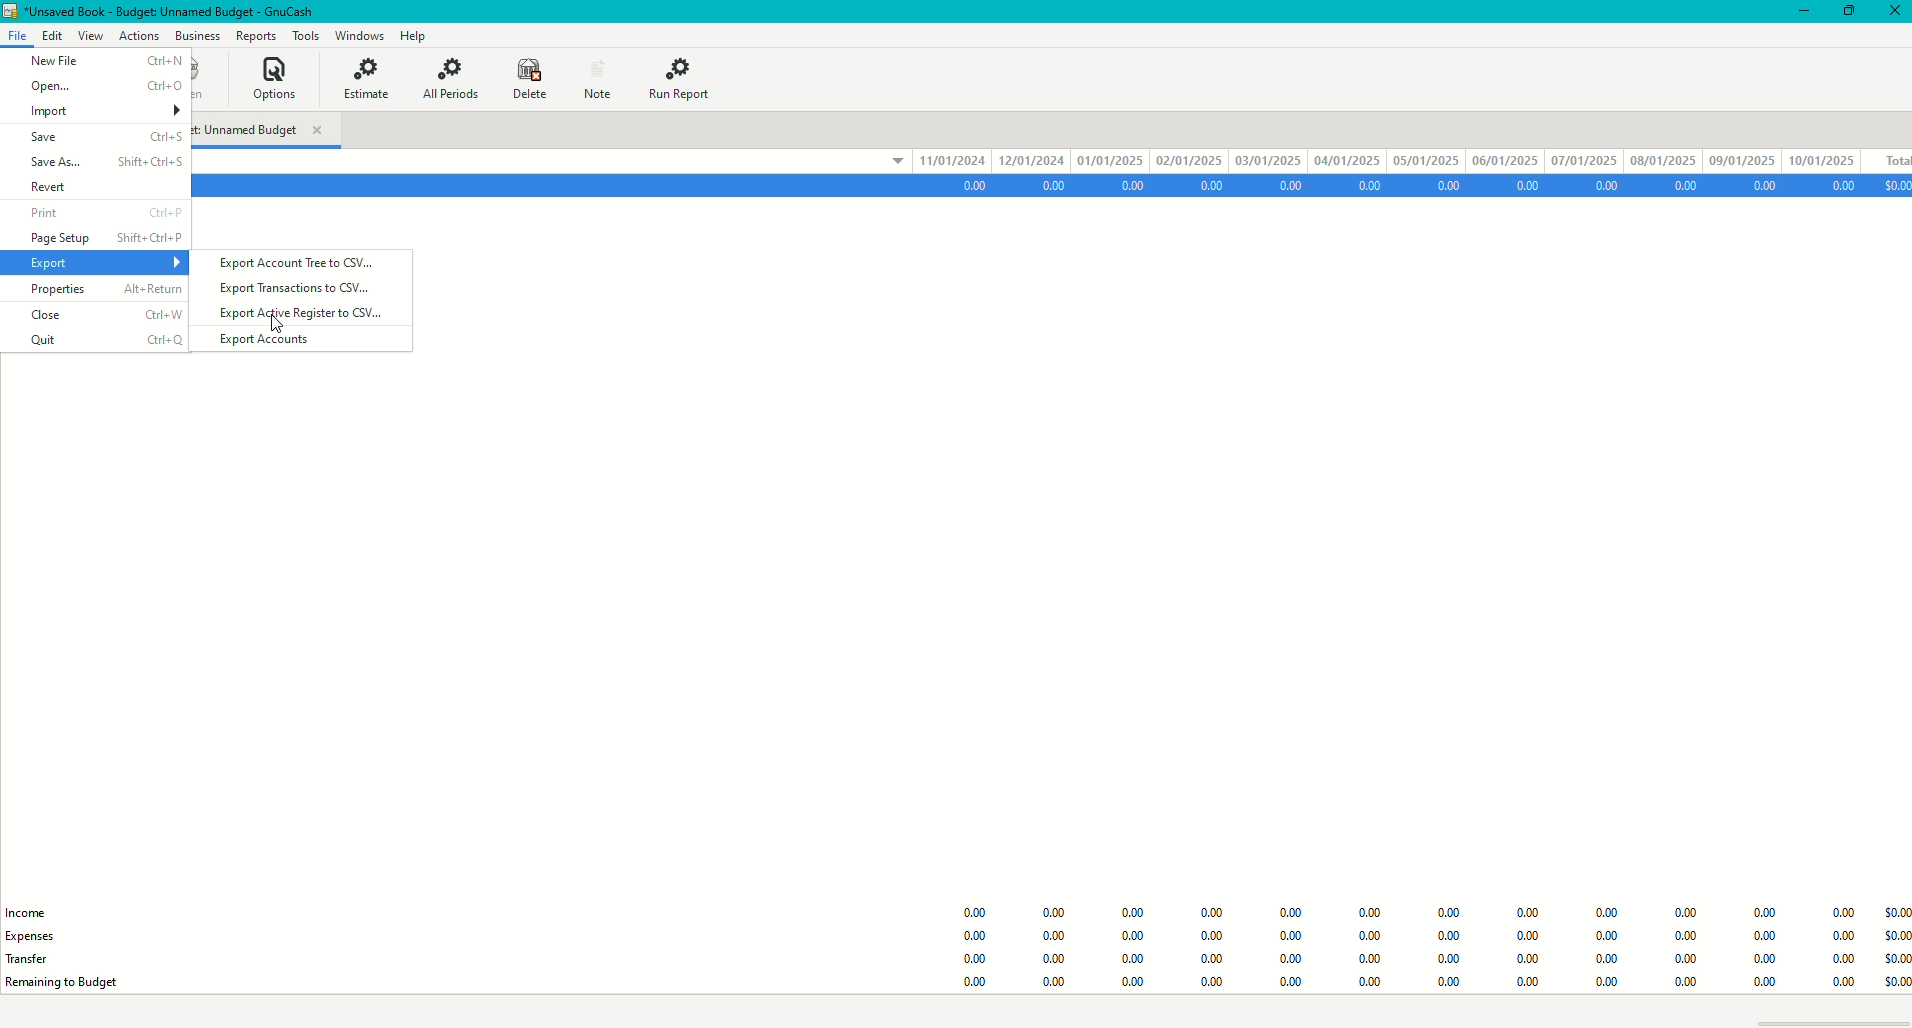 The height and width of the screenshot is (1028, 1912). I want to click on total, so click(1890, 157).